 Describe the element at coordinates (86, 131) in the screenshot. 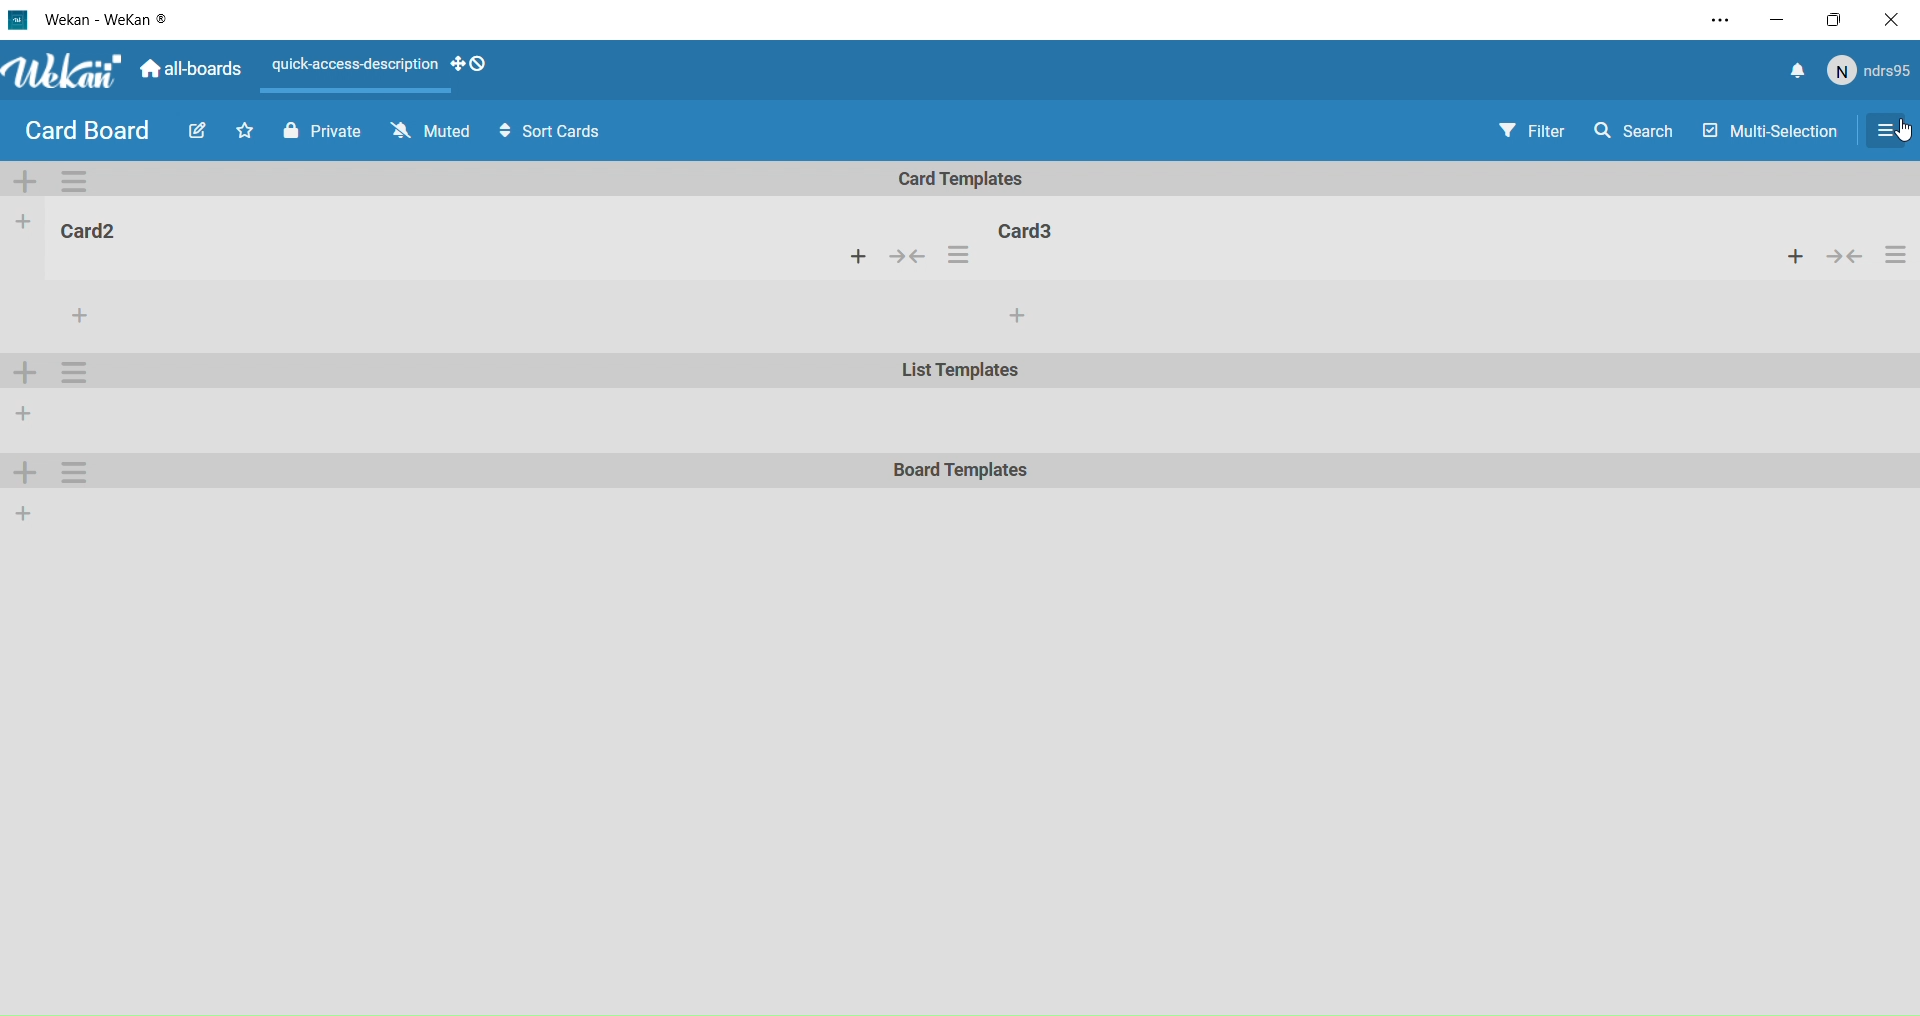

I see `Card board` at that location.